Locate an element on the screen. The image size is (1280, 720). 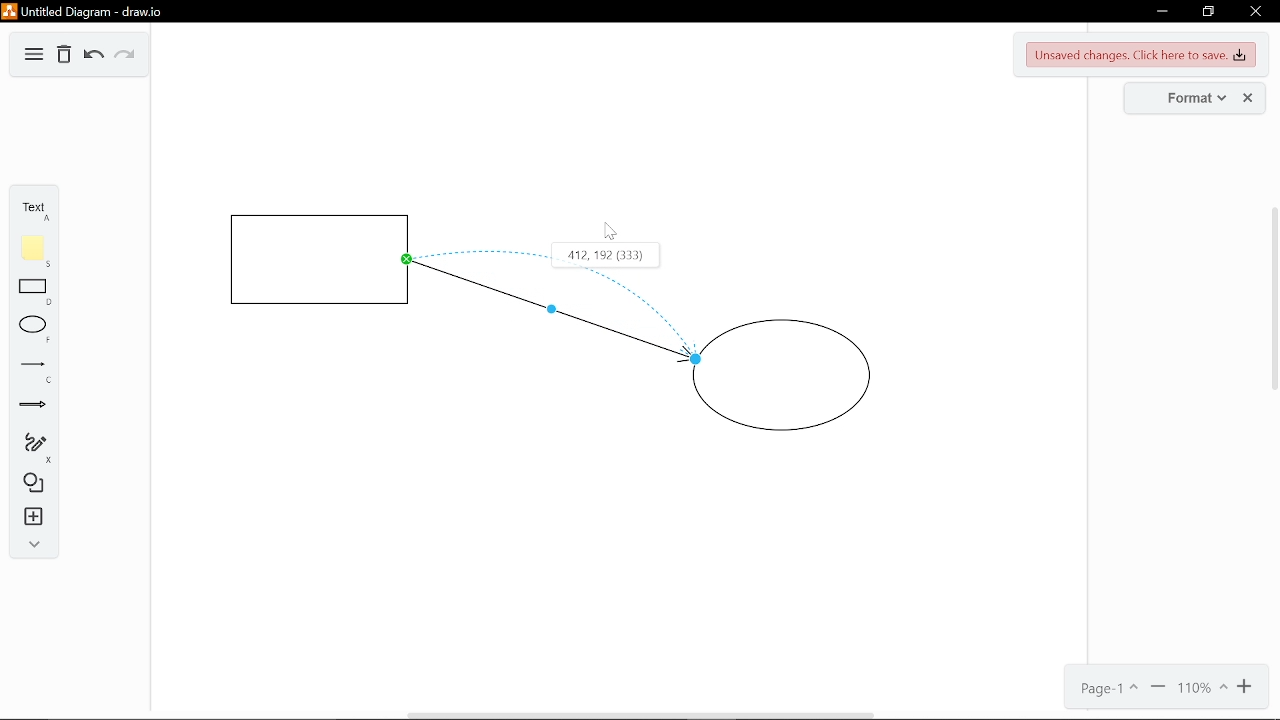
Scroll Bar is located at coordinates (1266, 299).